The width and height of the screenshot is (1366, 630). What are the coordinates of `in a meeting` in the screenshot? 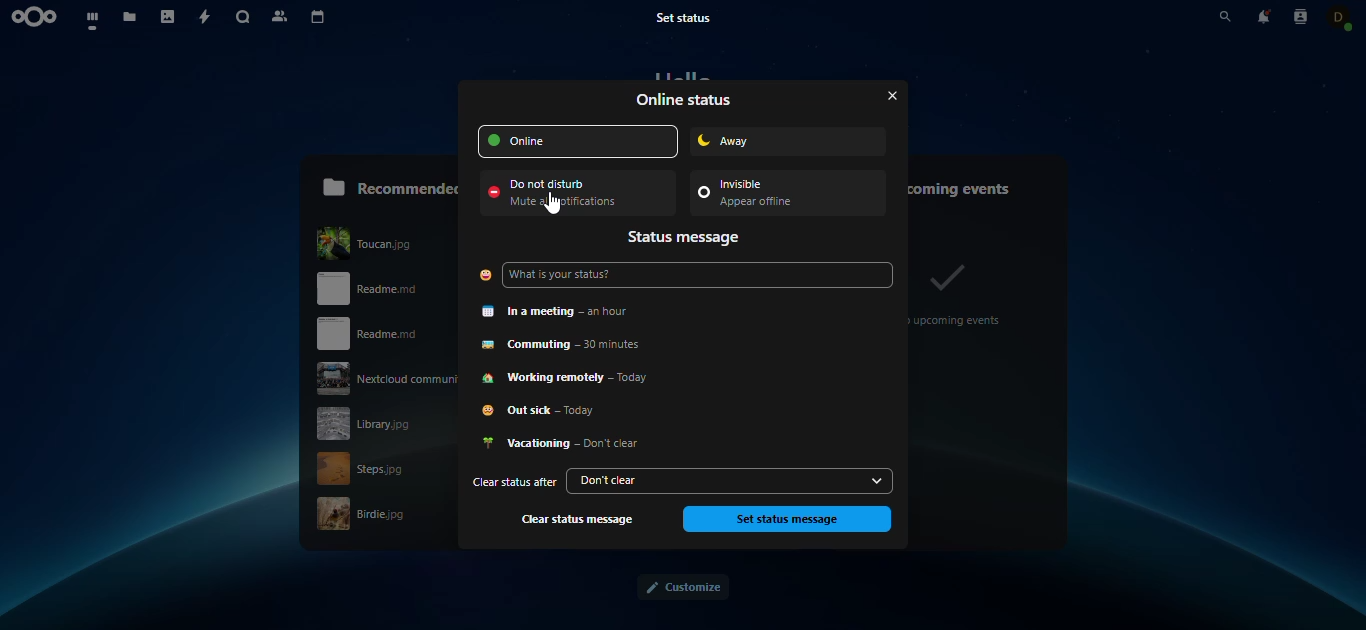 It's located at (567, 310).